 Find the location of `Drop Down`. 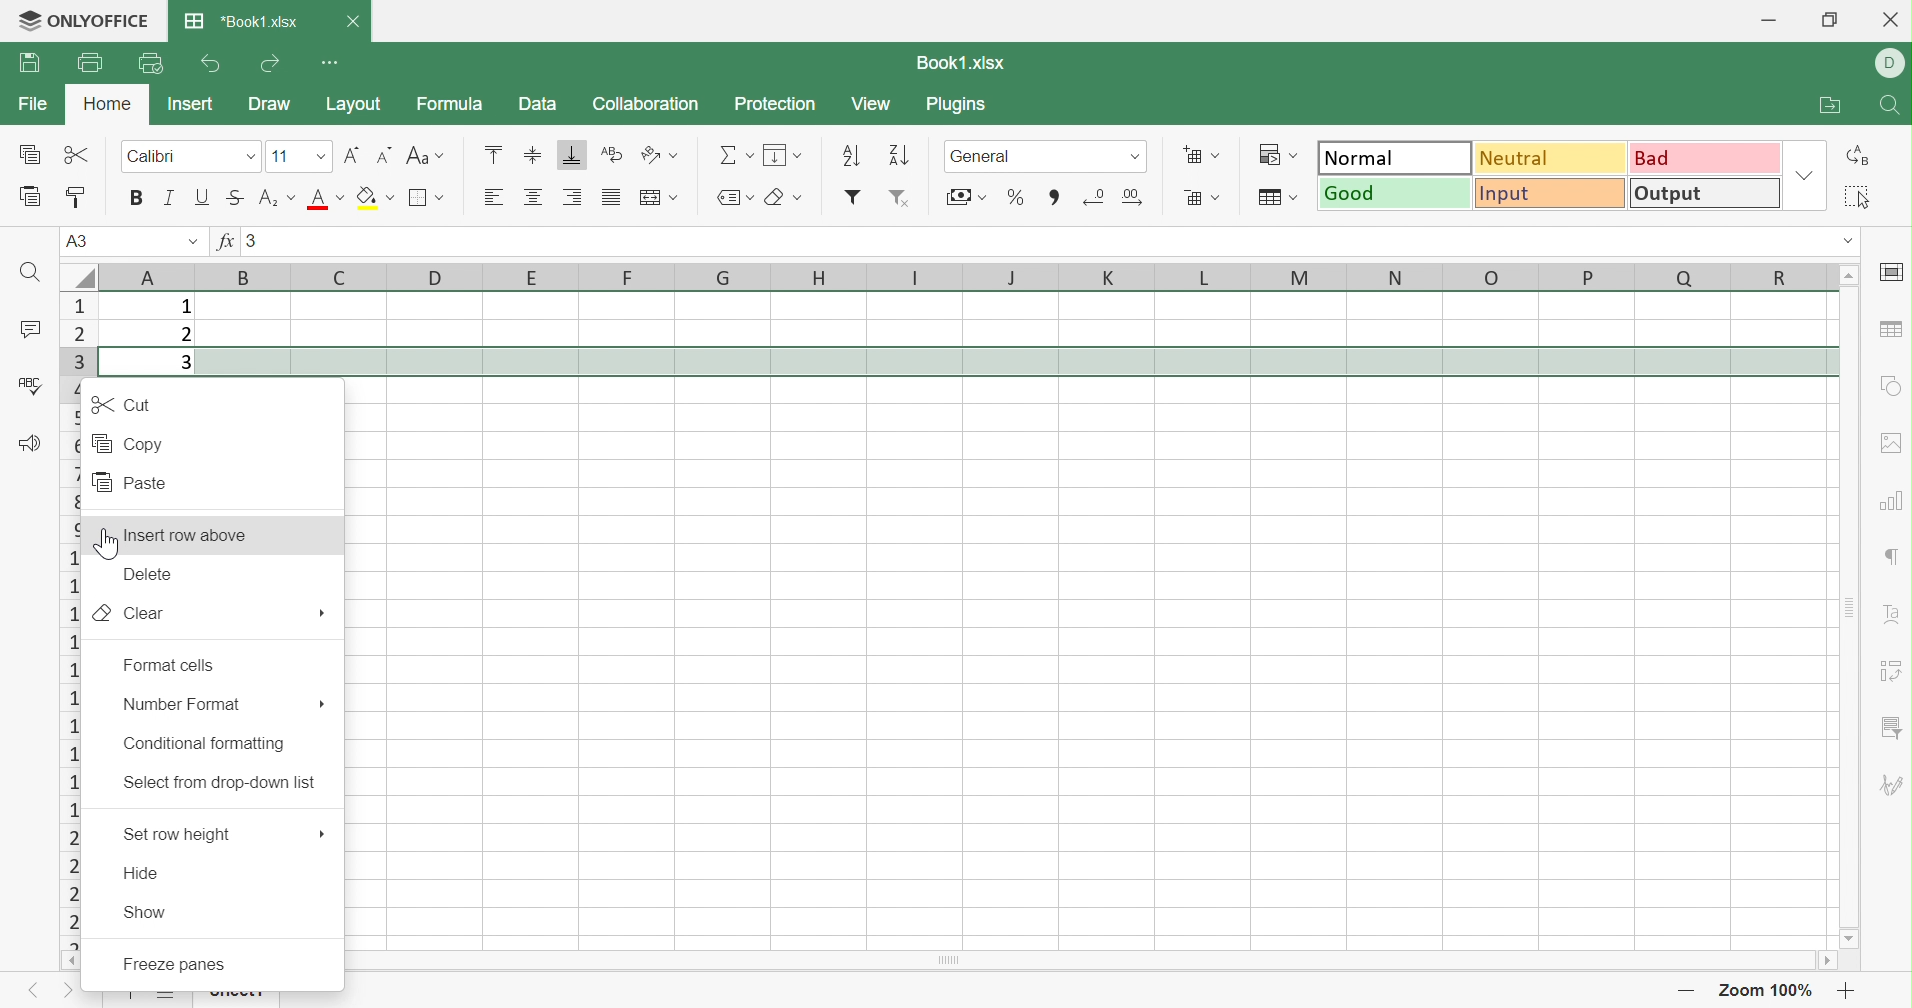

Drop Down is located at coordinates (798, 196).